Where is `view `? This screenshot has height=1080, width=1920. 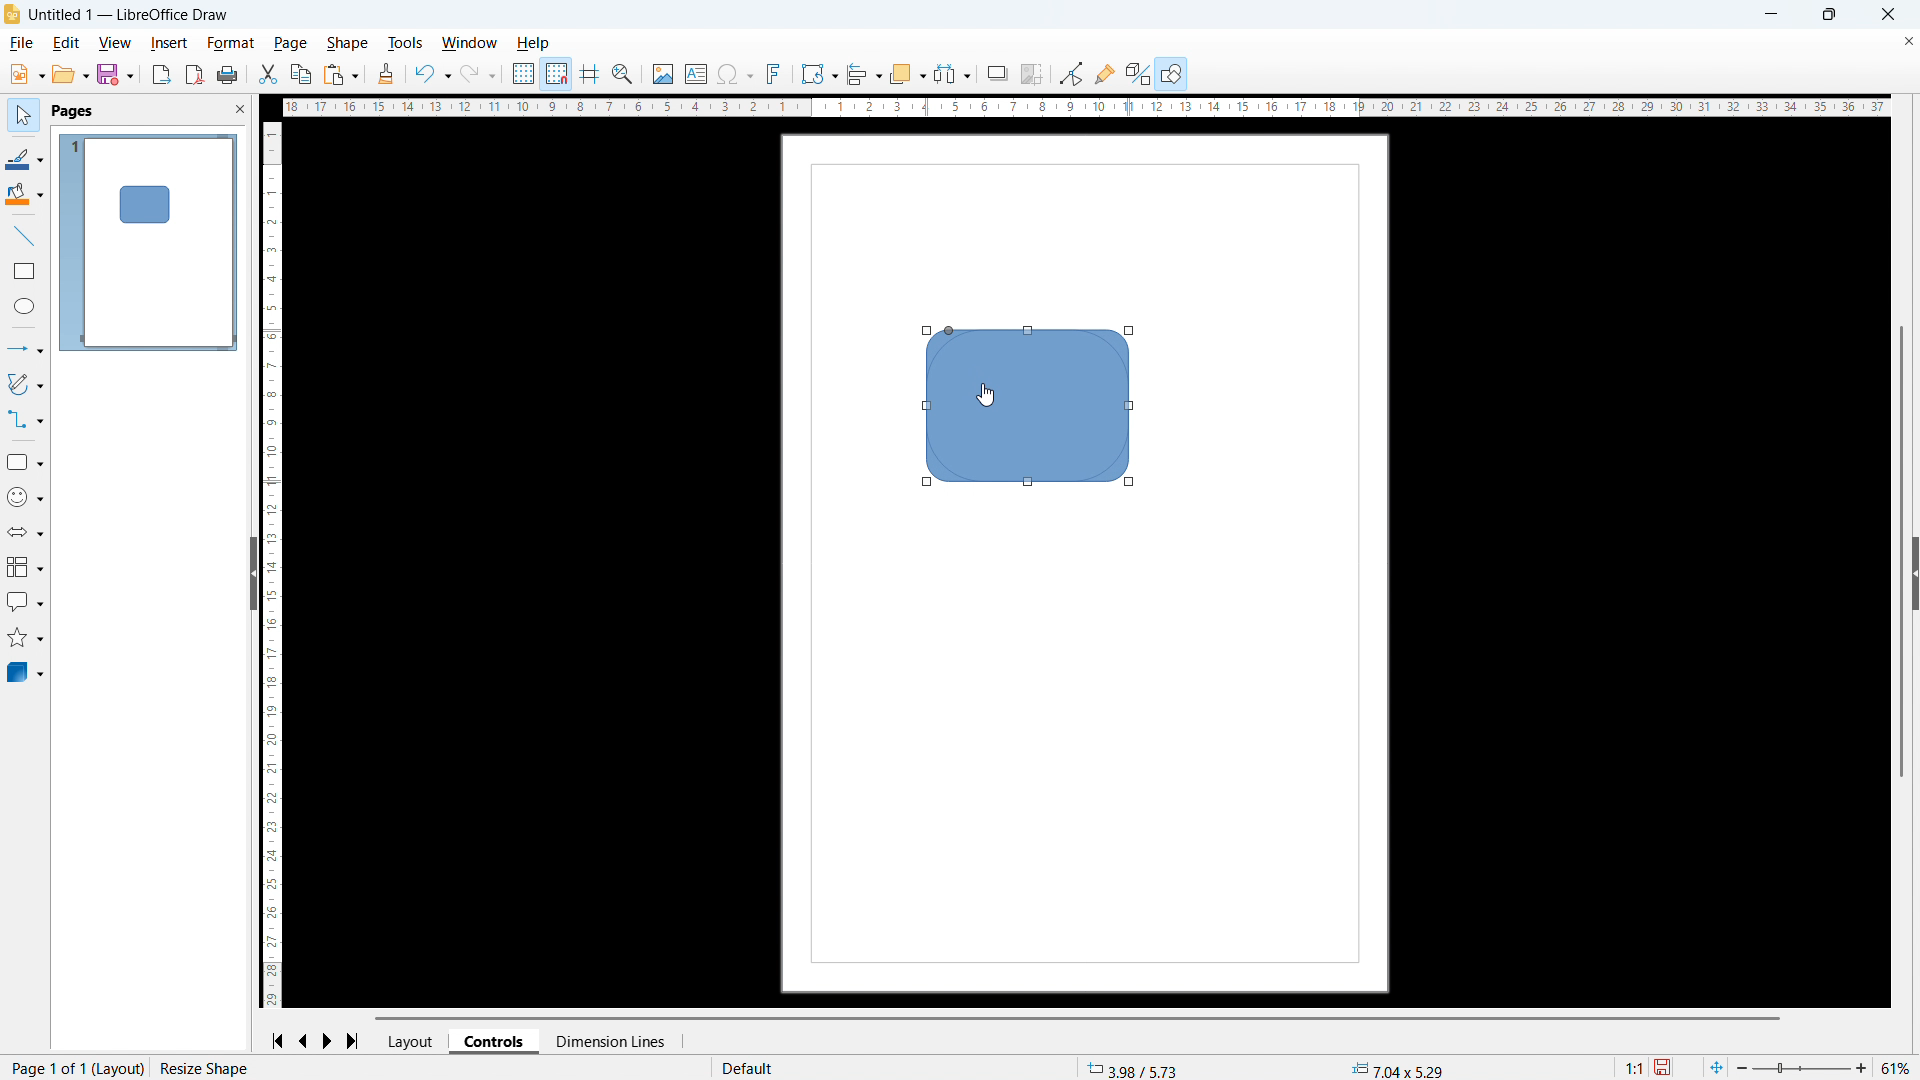
view  is located at coordinates (114, 44).